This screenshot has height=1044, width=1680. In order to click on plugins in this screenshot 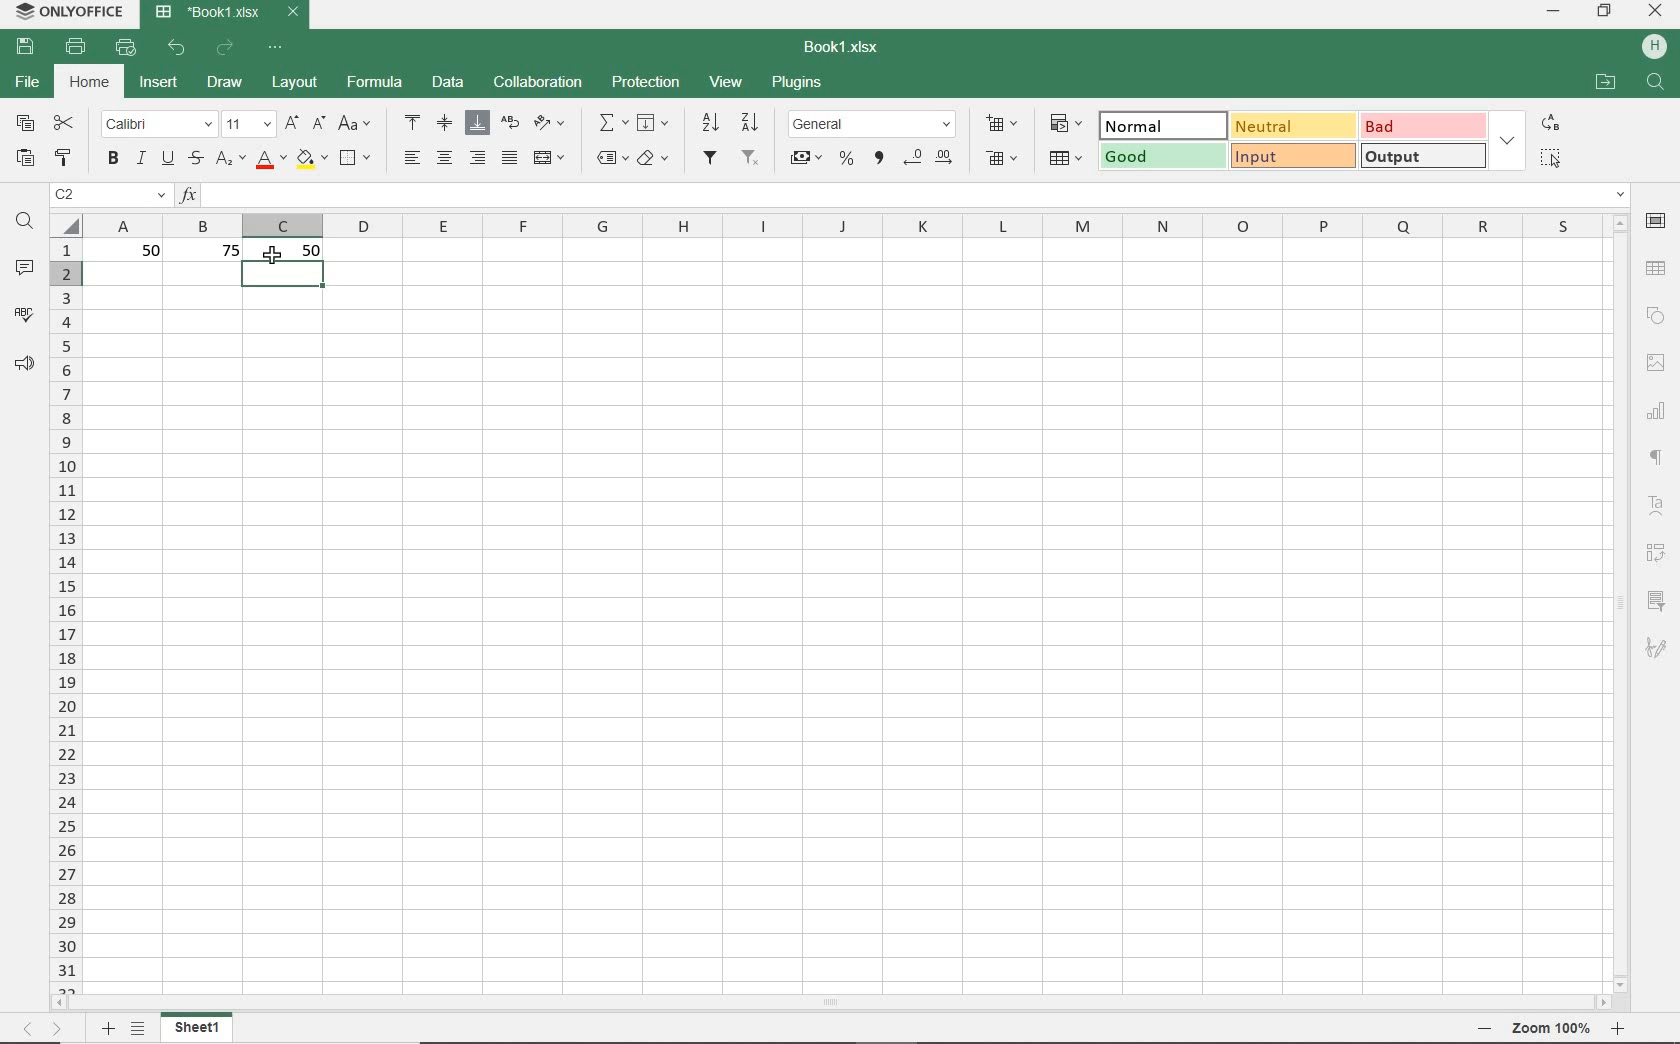, I will do `click(794, 81)`.